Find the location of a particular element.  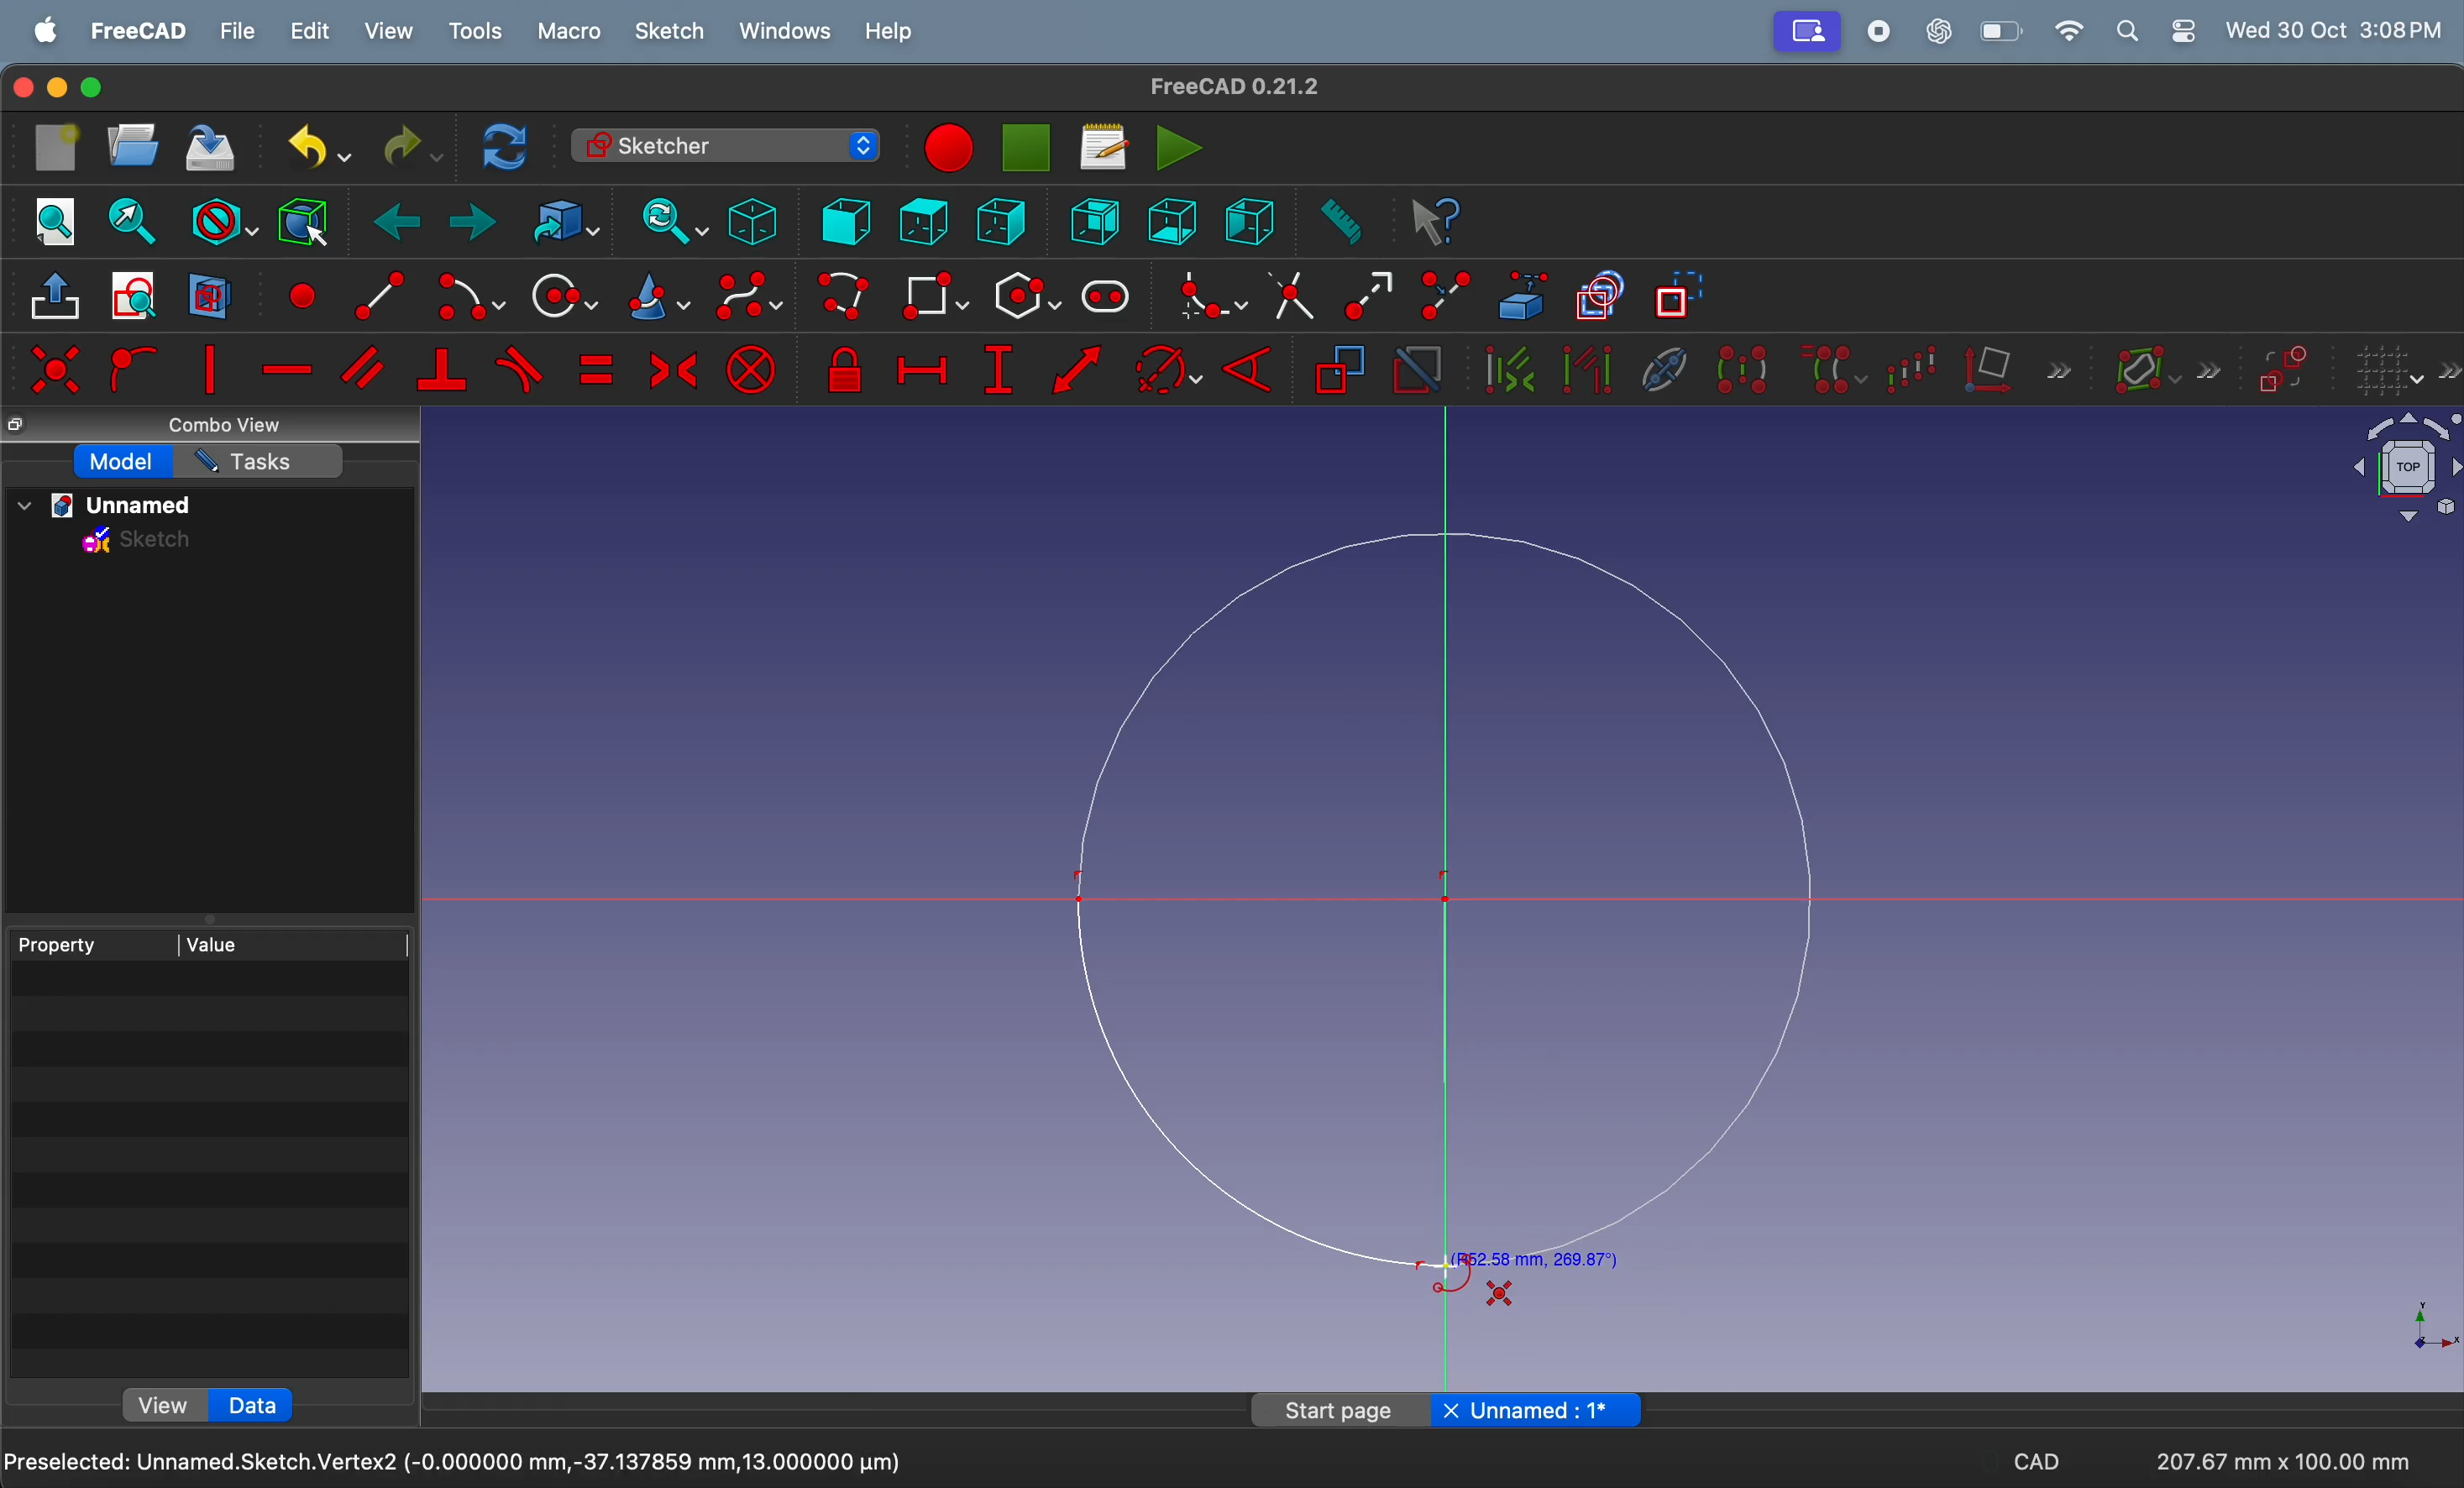

select associated contrsaints is located at coordinates (1504, 370).